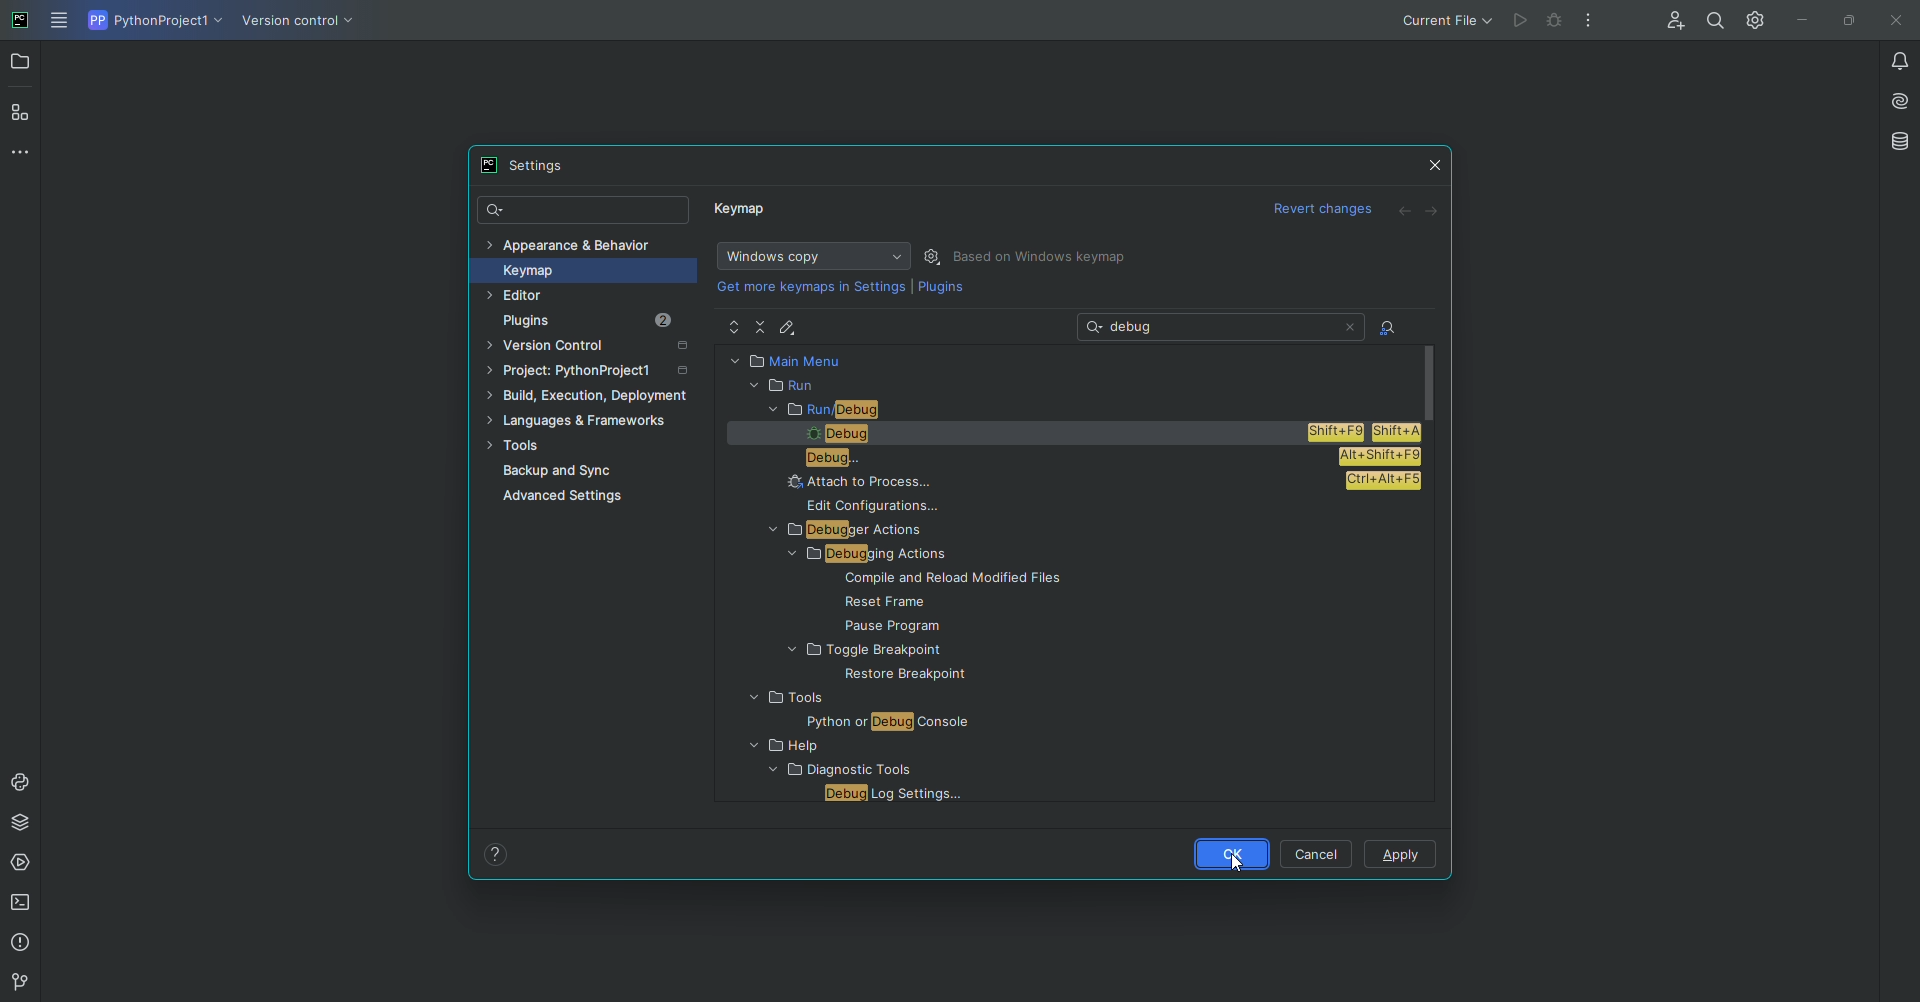 The width and height of the screenshot is (1920, 1002). What do you see at coordinates (1433, 211) in the screenshot?
I see `Forward` at bounding box center [1433, 211].